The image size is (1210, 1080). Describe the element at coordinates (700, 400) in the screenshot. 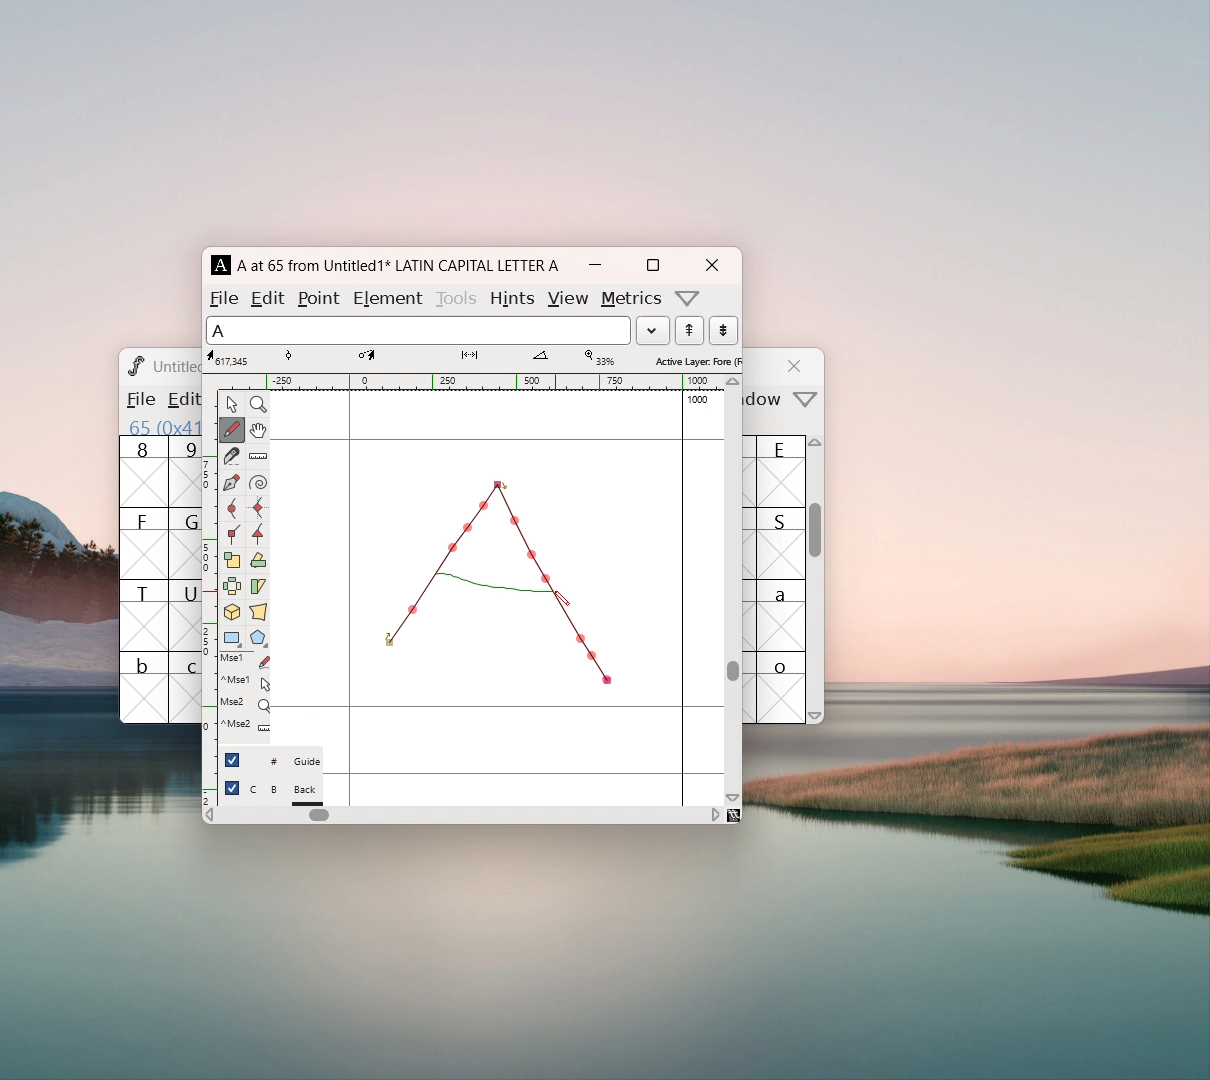

I see `1000` at that location.